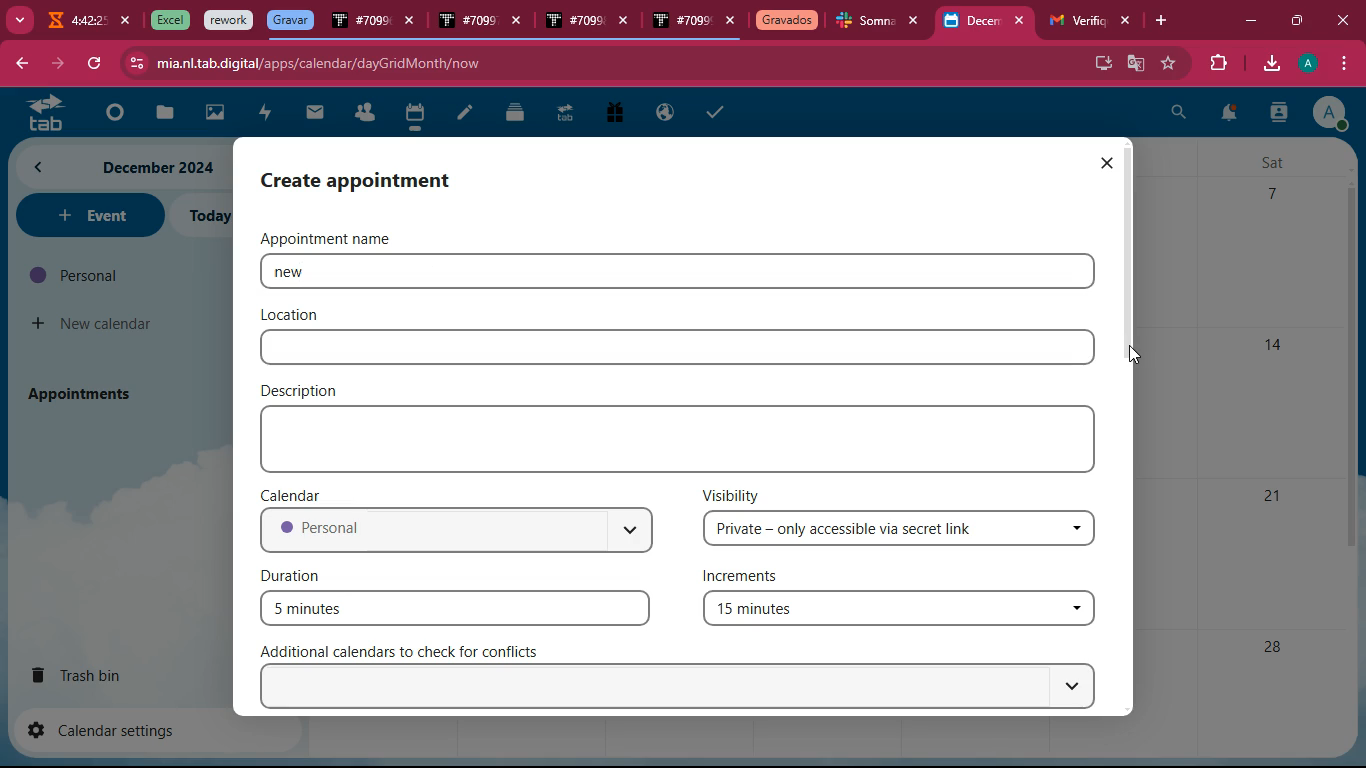 The image size is (1366, 768). I want to click on tab, so click(167, 20).